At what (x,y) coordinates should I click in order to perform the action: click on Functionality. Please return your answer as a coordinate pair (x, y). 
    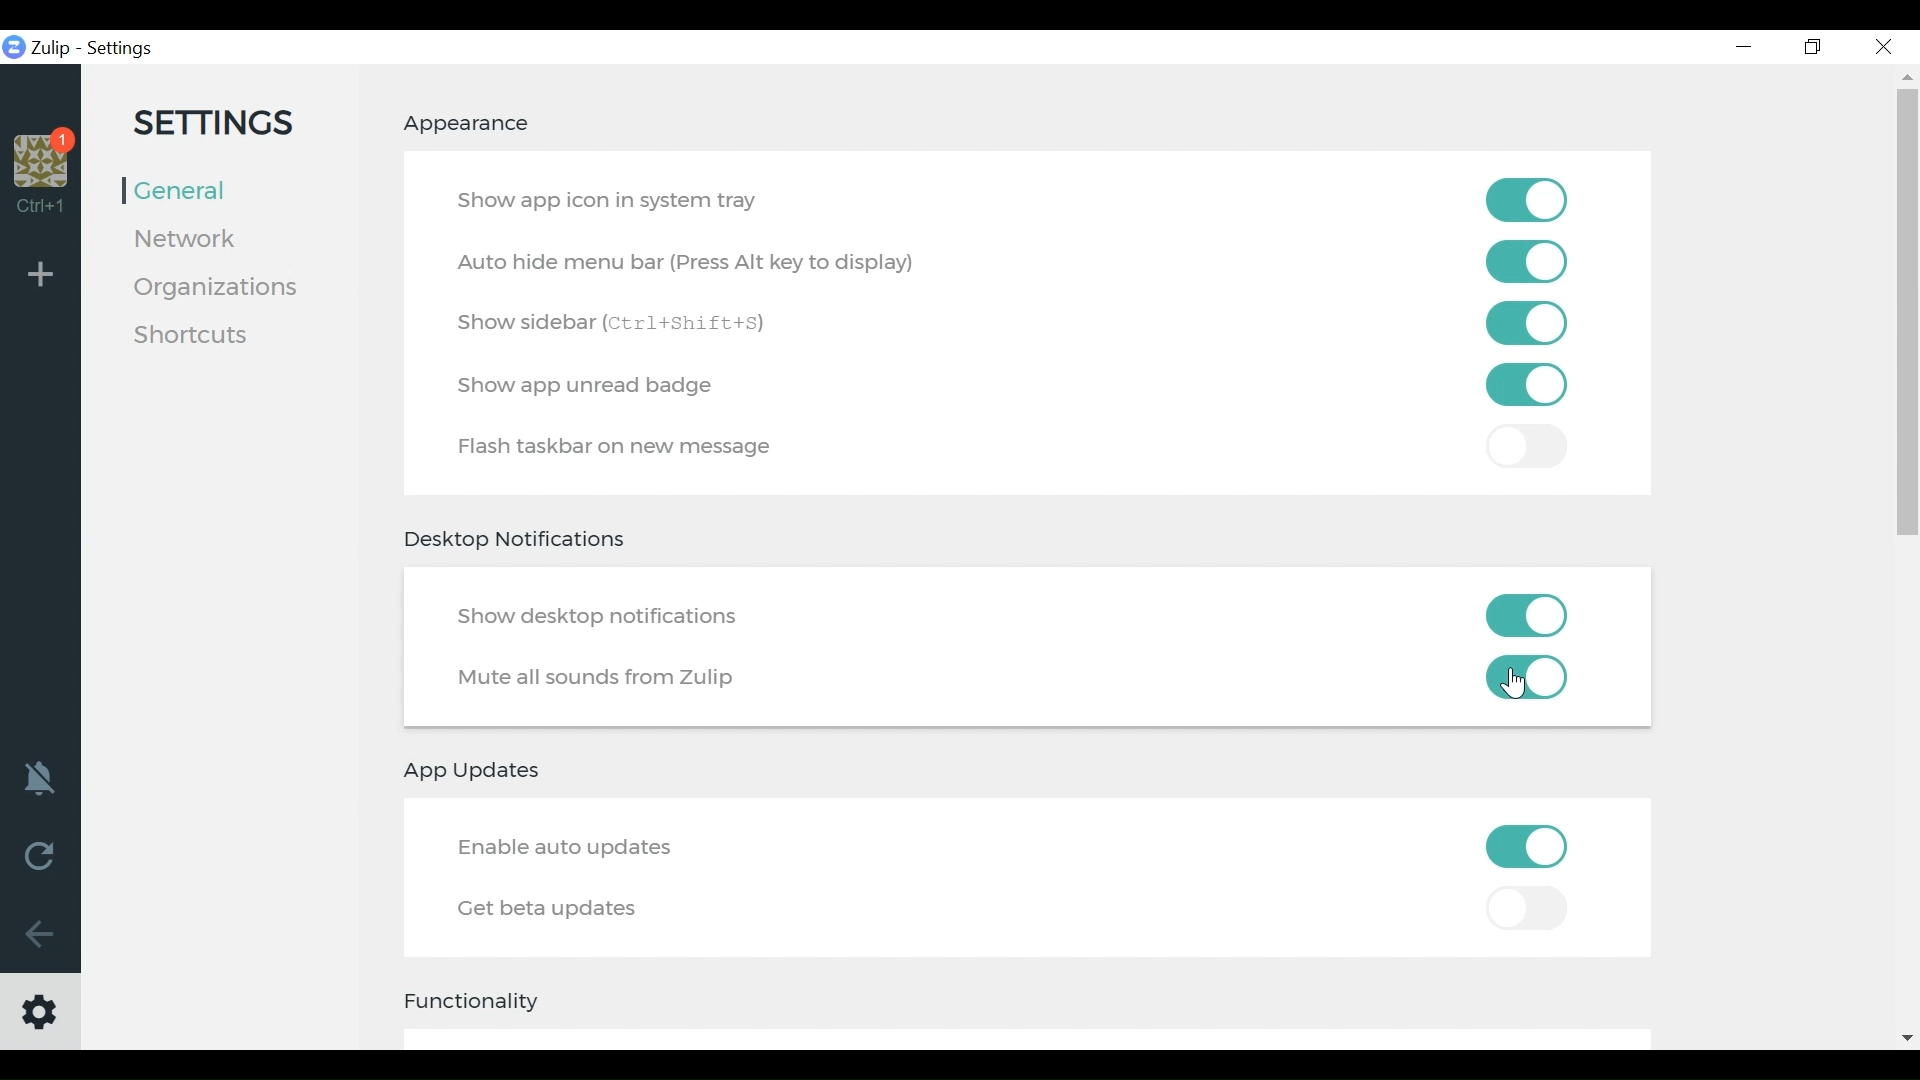
    Looking at the image, I should click on (483, 1000).